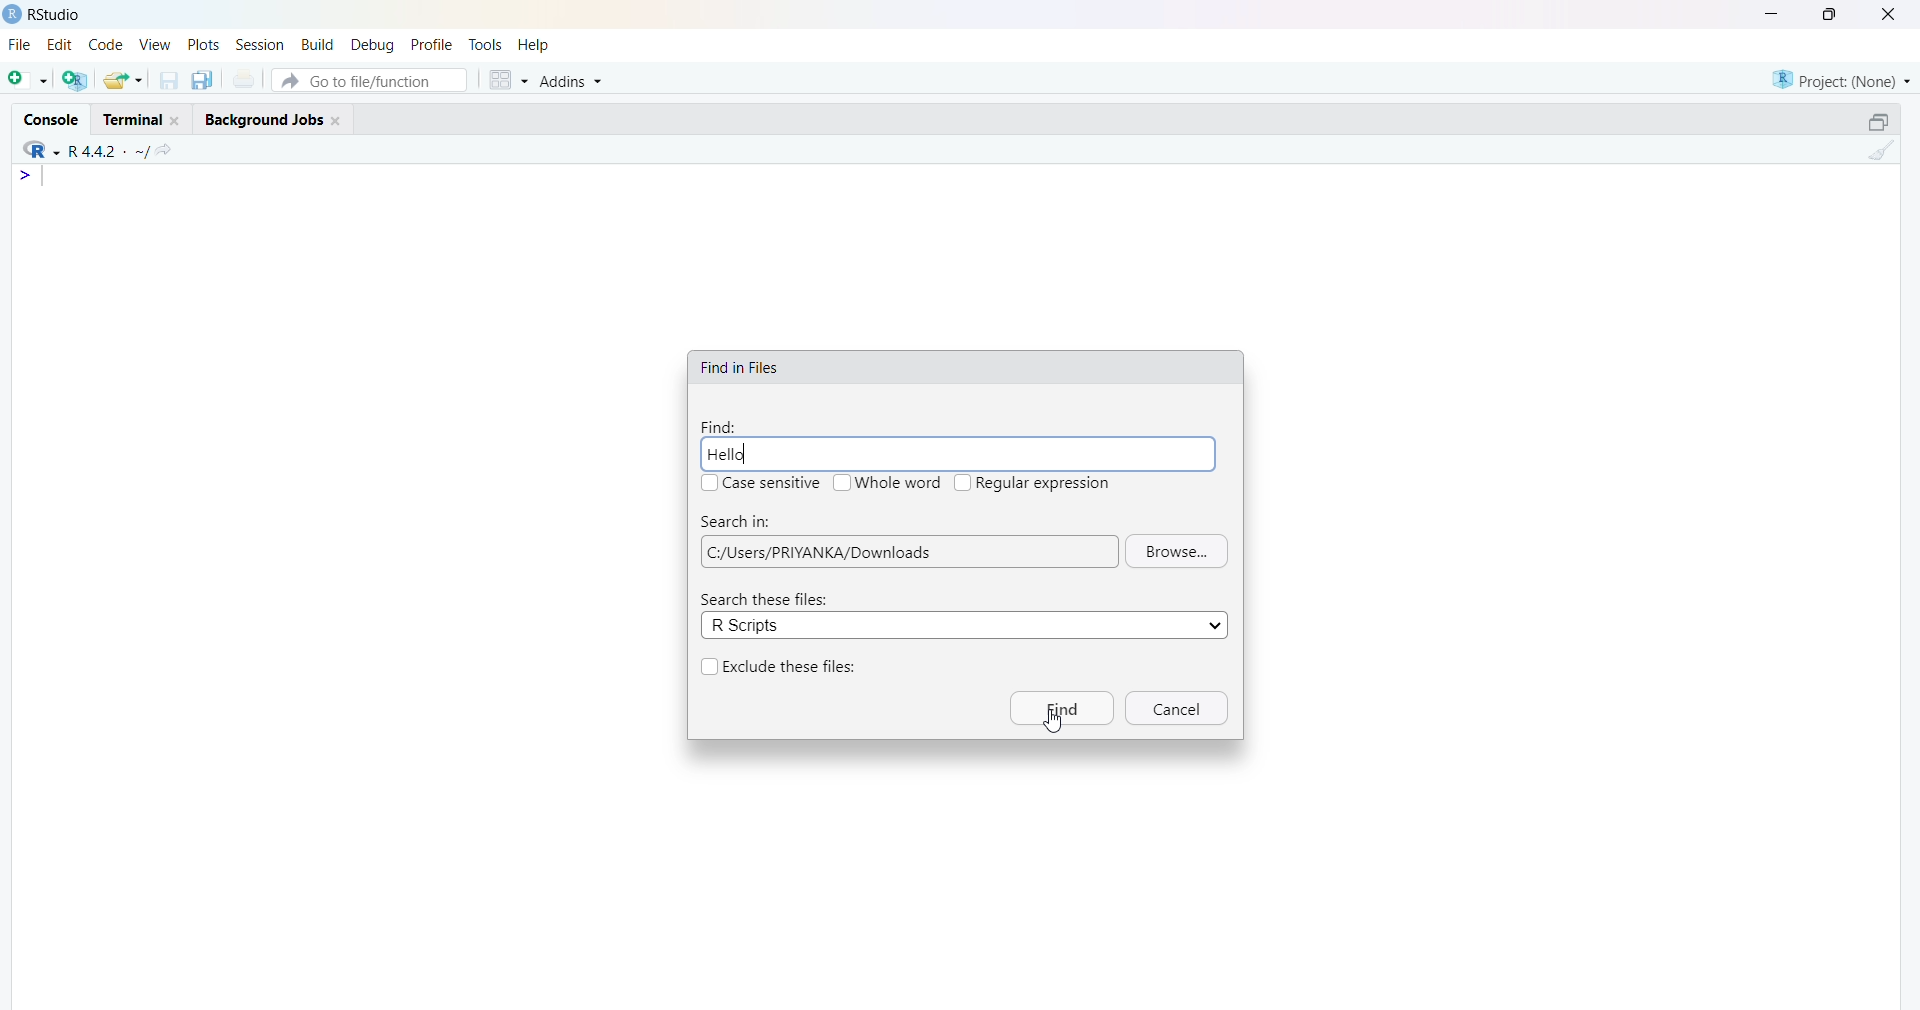  Describe the element at coordinates (371, 80) in the screenshot. I see `go to file/function` at that location.